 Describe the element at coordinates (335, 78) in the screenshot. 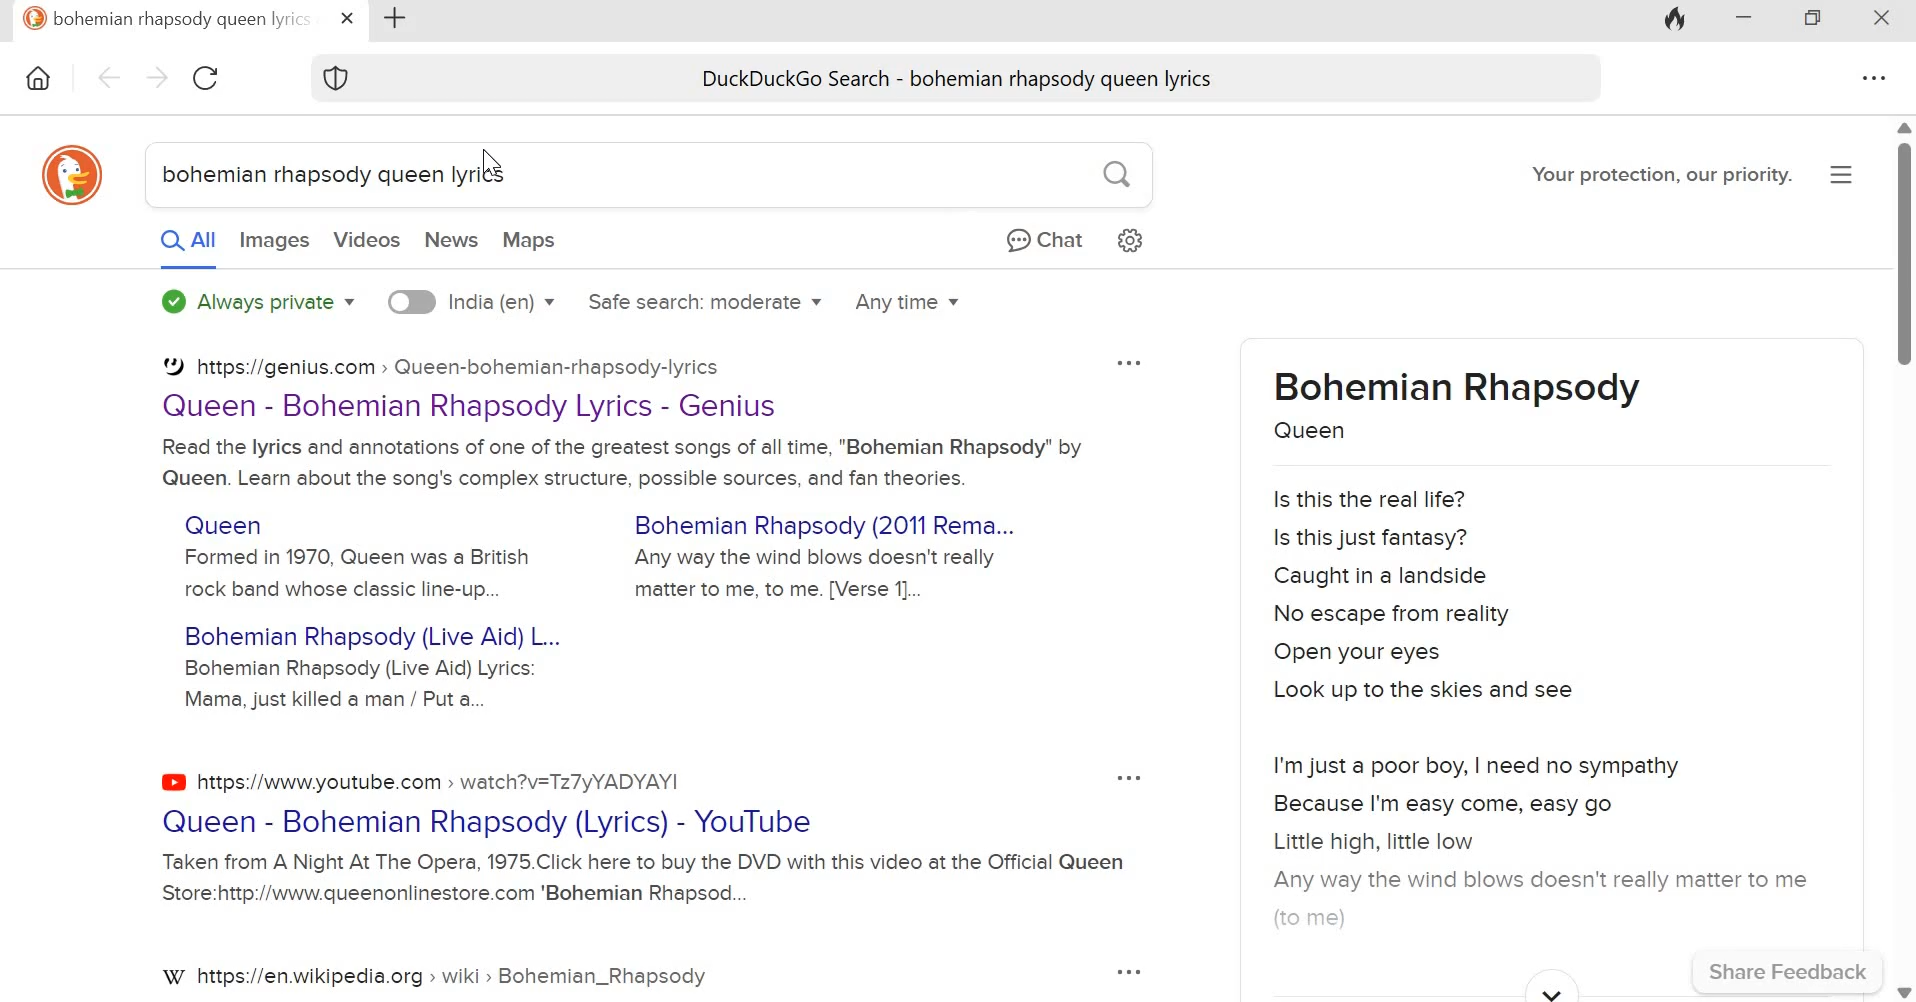

I see `Shield` at that location.